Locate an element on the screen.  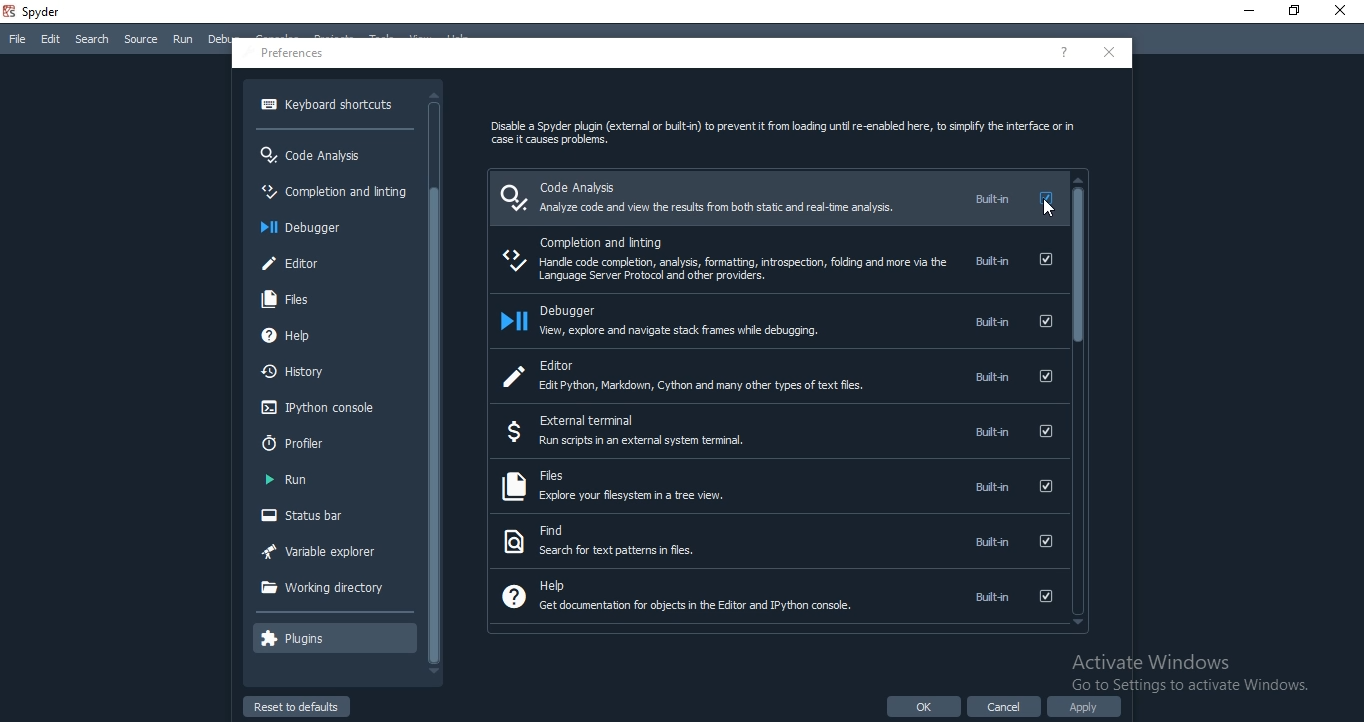
status bar is located at coordinates (330, 517).